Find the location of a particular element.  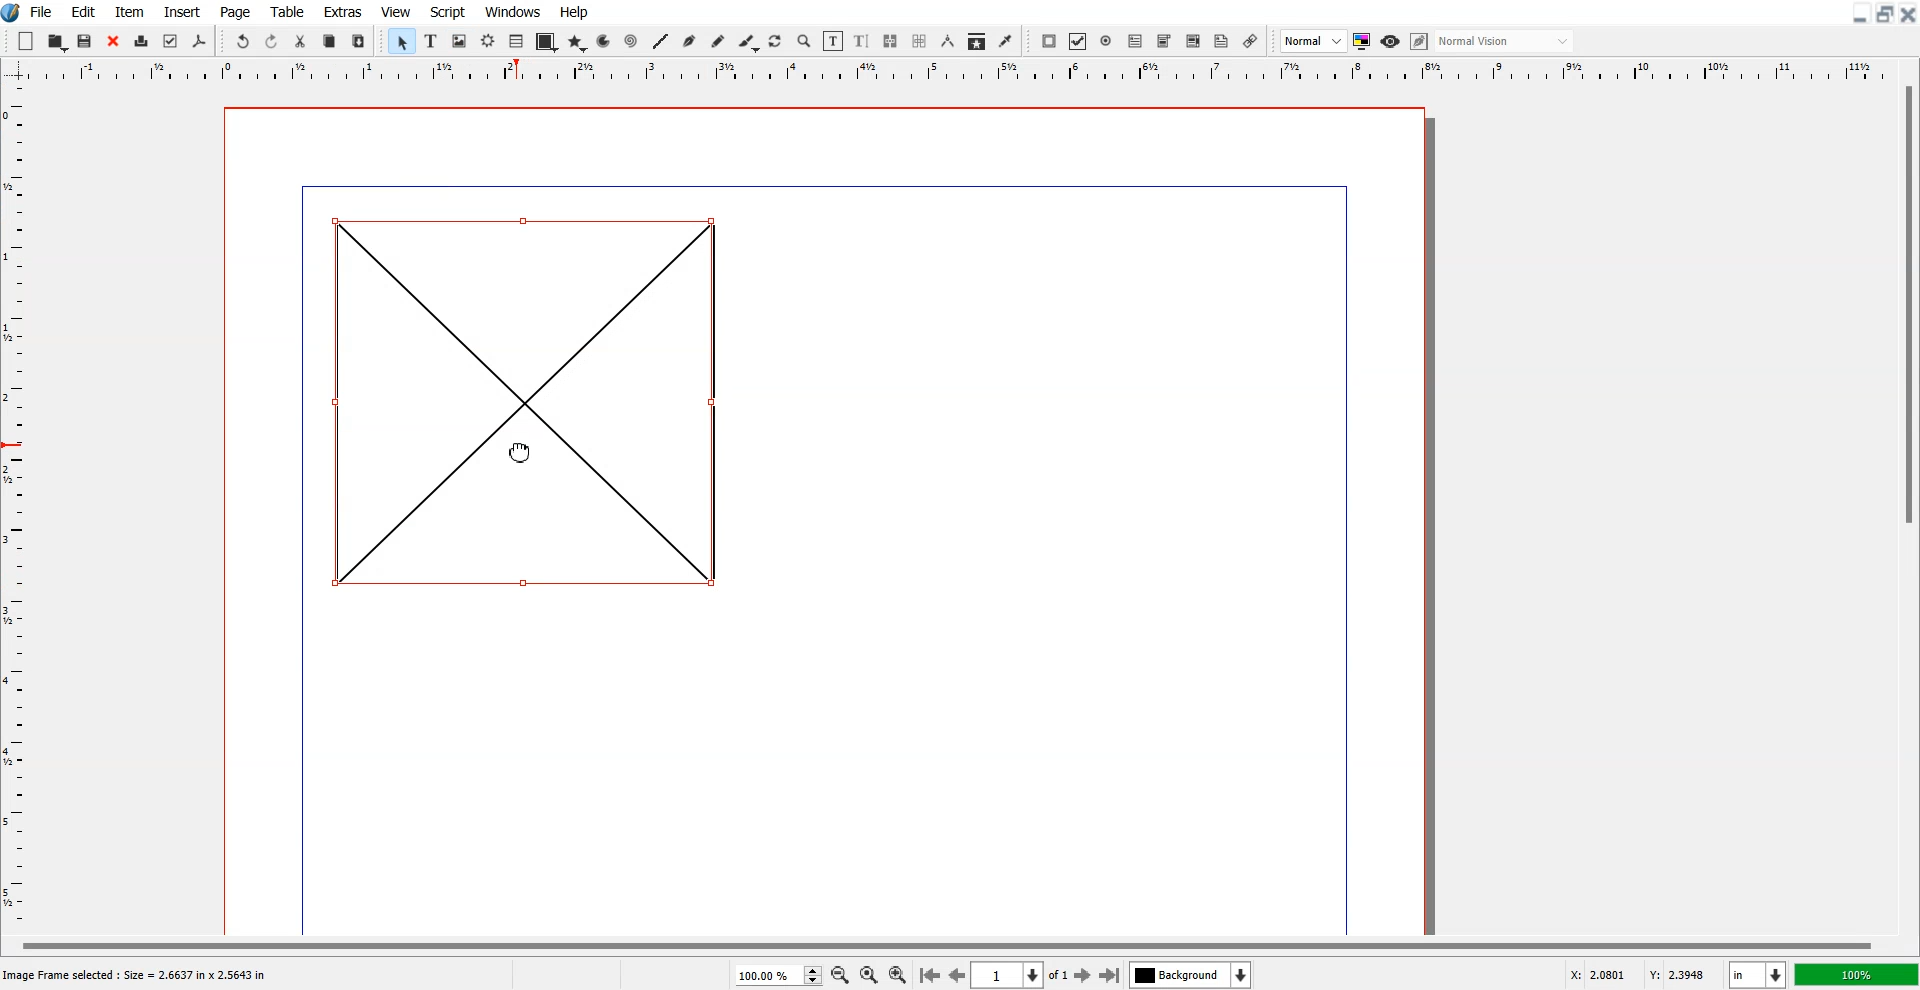

Copy Item Properties is located at coordinates (976, 41).